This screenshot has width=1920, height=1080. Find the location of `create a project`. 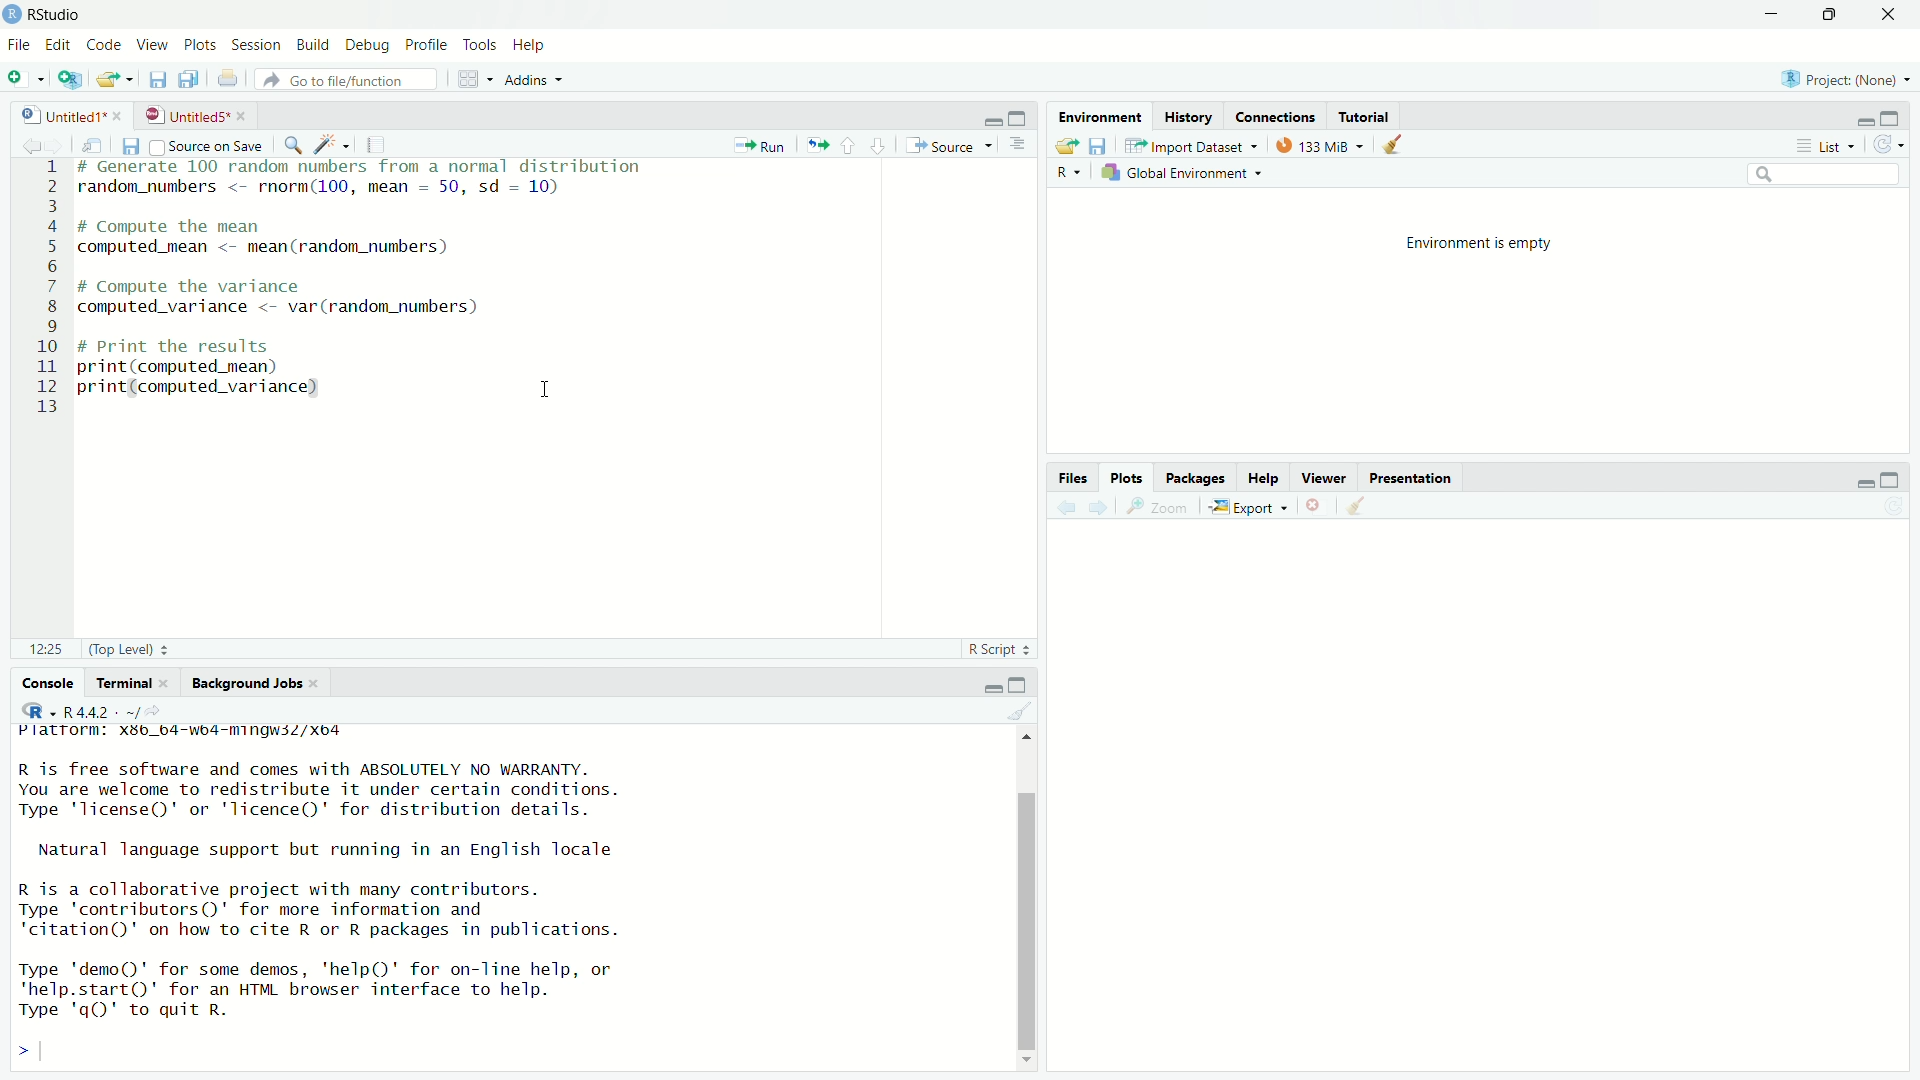

create a project is located at coordinates (74, 79).